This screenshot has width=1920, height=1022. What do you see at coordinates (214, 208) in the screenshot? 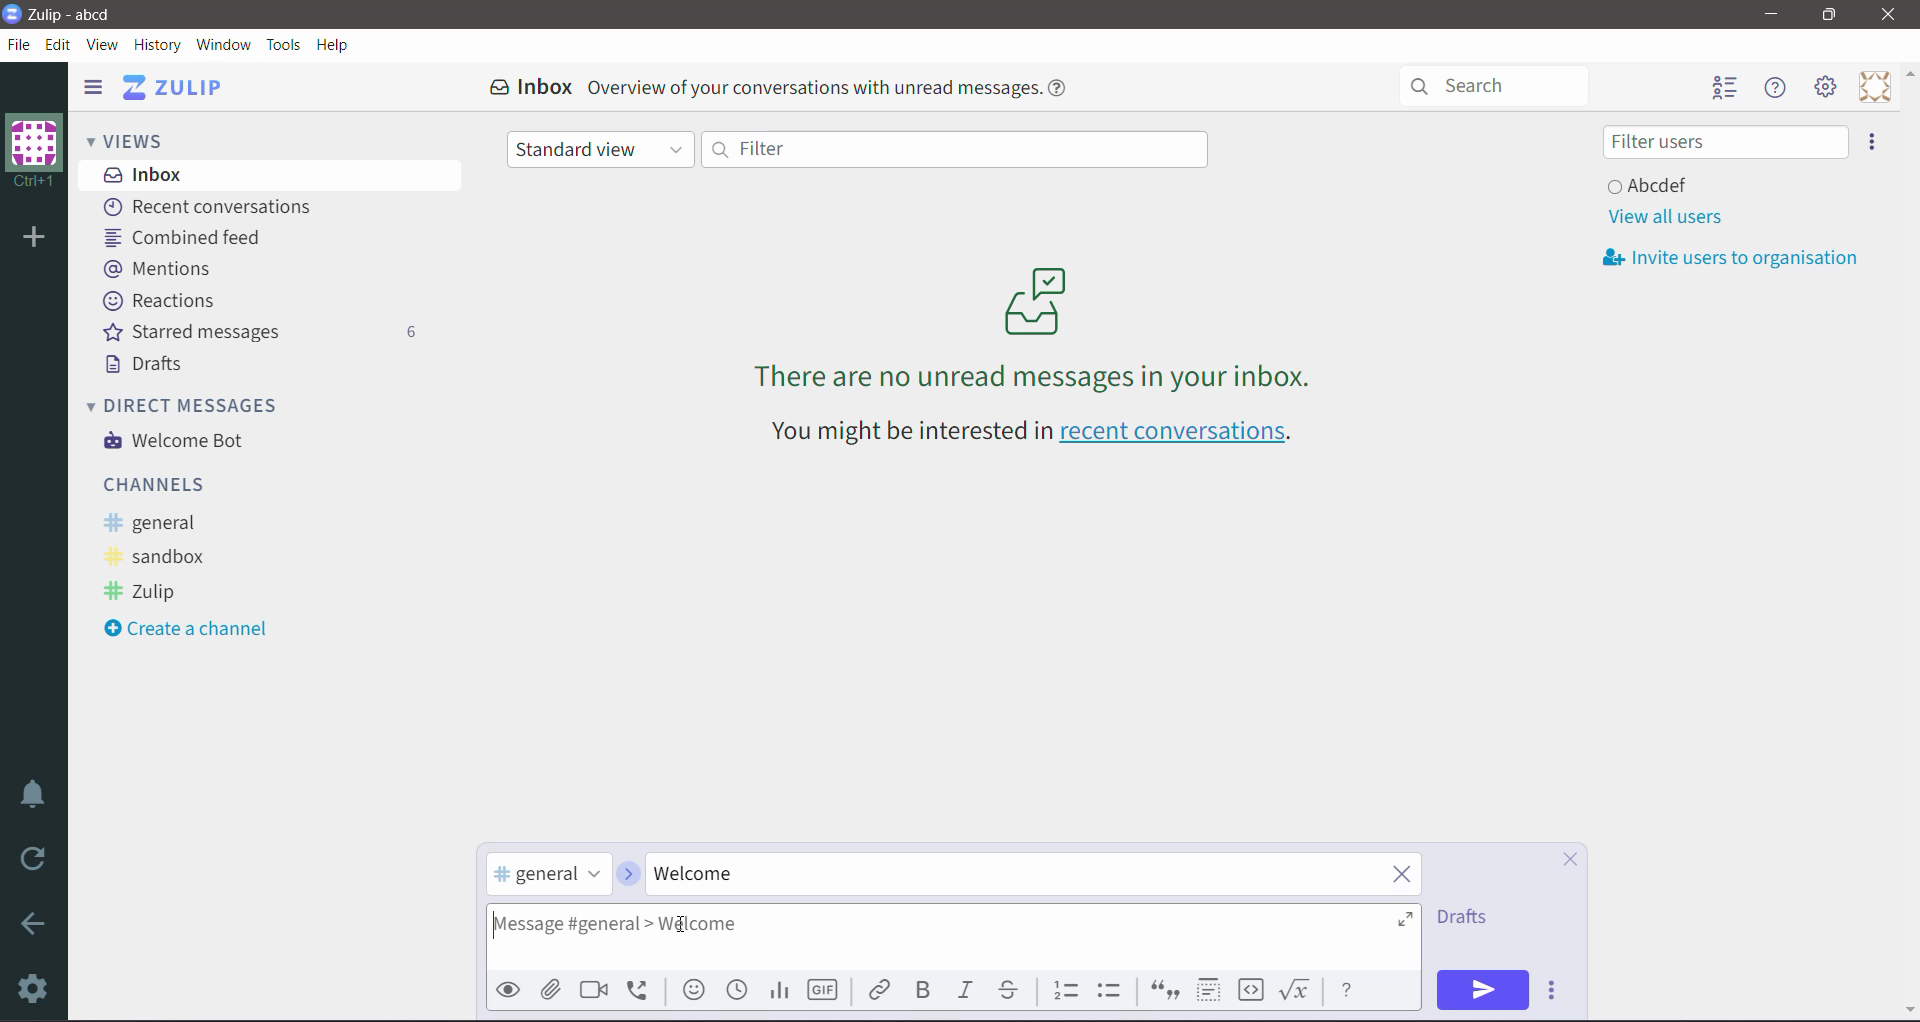
I see `Recent conversations` at bounding box center [214, 208].